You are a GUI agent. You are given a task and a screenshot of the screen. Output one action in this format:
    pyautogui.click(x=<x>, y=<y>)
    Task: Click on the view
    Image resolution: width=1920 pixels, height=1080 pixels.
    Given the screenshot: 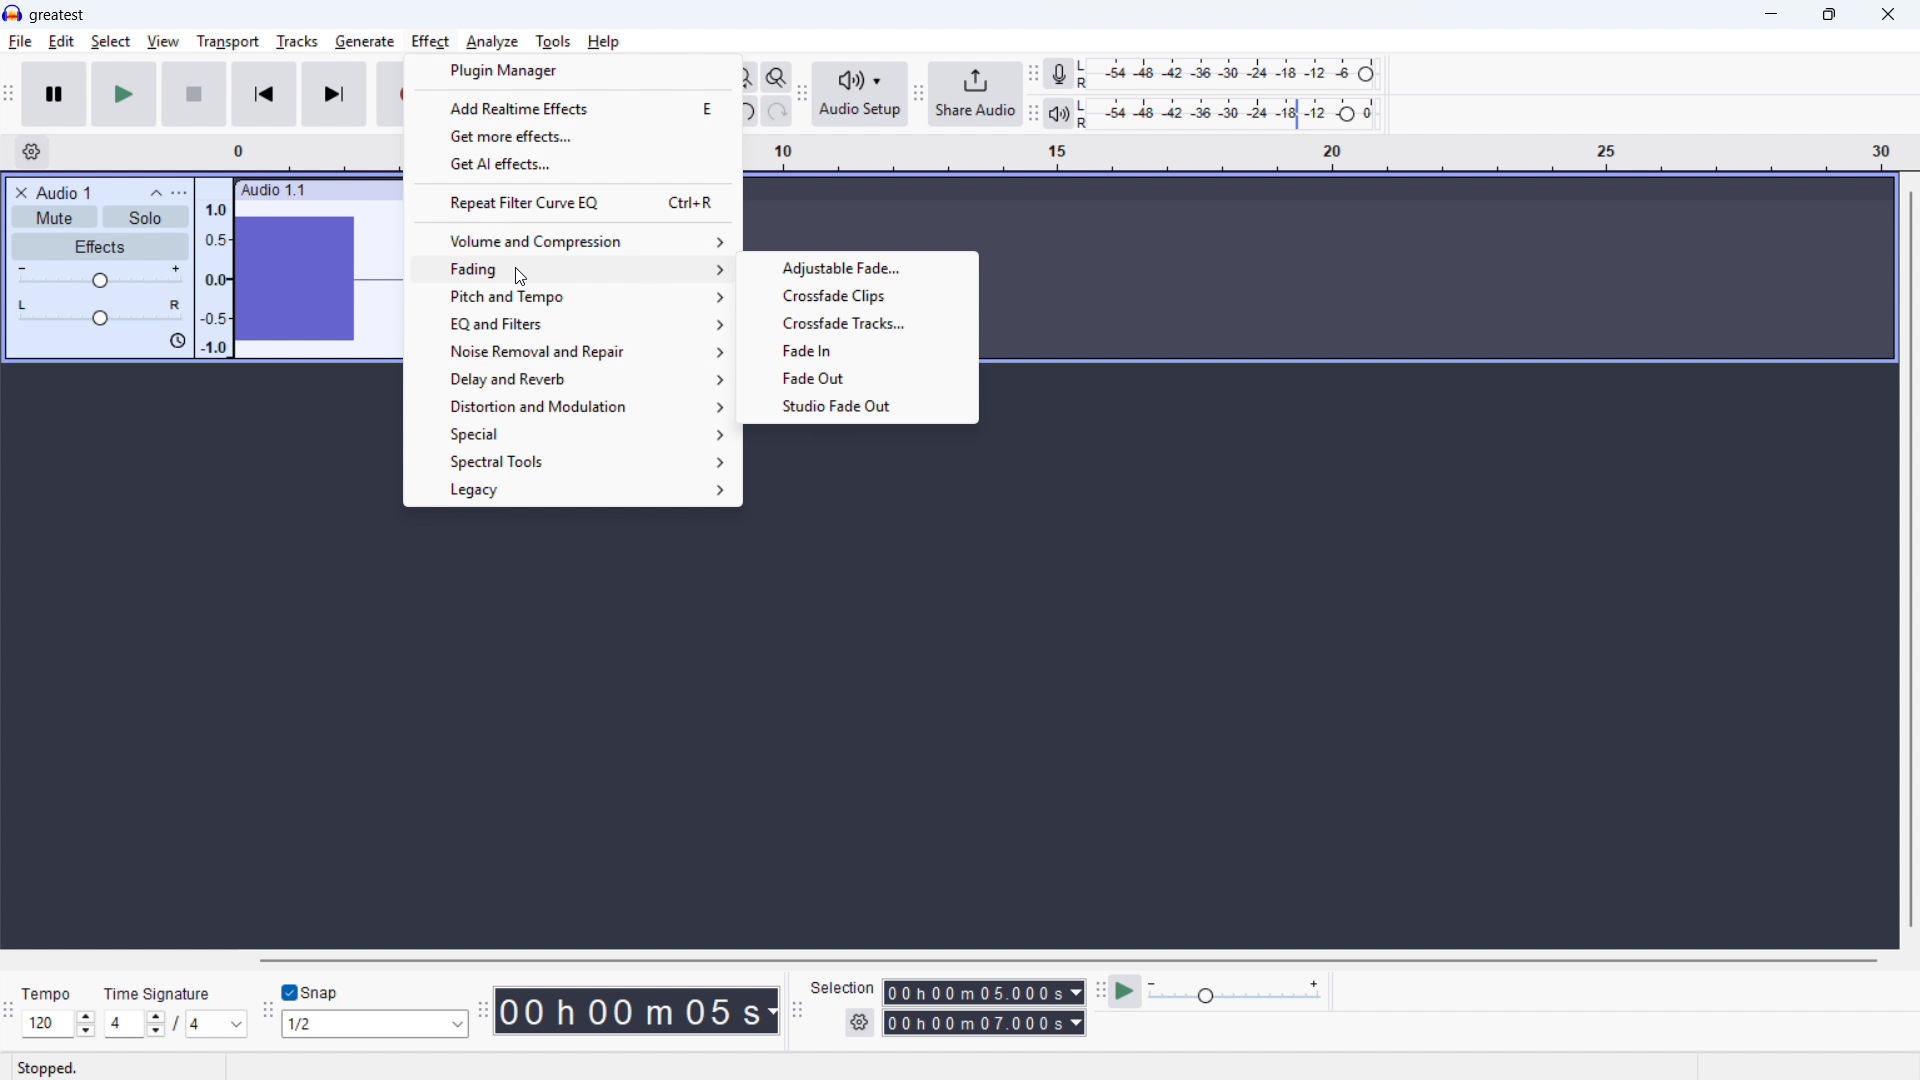 What is the action you would take?
    pyautogui.click(x=164, y=43)
    